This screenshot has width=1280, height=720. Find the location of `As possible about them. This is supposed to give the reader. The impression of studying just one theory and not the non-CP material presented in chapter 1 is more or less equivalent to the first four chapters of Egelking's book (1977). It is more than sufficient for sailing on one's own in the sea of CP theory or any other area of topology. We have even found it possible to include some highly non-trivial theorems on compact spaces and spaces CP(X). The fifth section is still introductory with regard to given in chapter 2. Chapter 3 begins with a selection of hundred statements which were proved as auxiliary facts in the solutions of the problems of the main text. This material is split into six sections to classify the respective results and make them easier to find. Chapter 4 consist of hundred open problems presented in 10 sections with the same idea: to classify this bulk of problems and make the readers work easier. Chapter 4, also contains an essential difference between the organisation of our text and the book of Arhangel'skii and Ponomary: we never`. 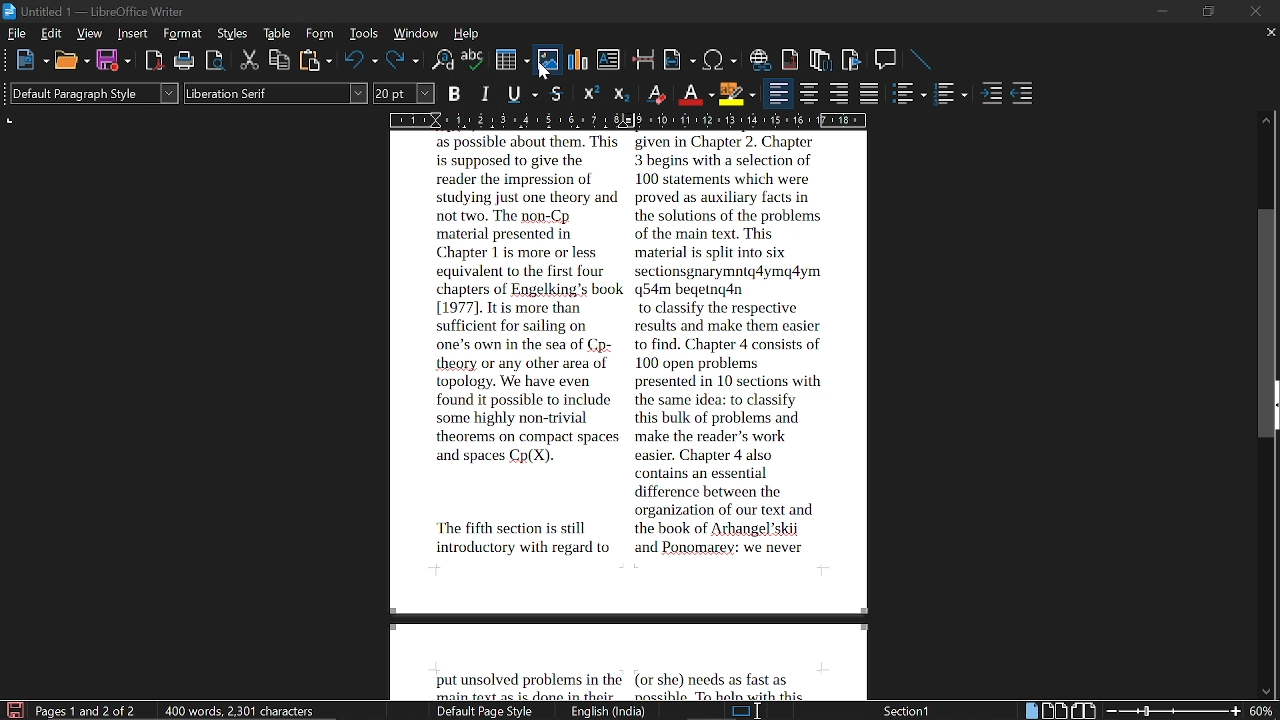

As possible about them. This is supposed to give the reader. The impression of studying just one theory and not the non-CP material presented in chapter 1 is more or less equivalent to the first four chapters of Egelking's book (1977). It is more than sufficient for sailing on one's own in the sea of CP theory or any other area of topology. We have even found it possible to include some highly non-trivial theorems on compact spaces and spaces CP(X). The fifth section is still introductory with regard to given in chapter 2. Chapter 3 begins with a selection of hundred statements which were proved as auxiliary facts in the solutions of the problems of the main text. This material is split into six sections to classify the respective results and make them easier to find. Chapter 4 consist of hundred open problems presented in 10 sections with the same idea: to classify this bulk of problems and make the readers work easier. Chapter 4, also contains an essential difference between the organisation of our text and the book of Arhangel'skii and Ponomary: we never is located at coordinates (584, 412).